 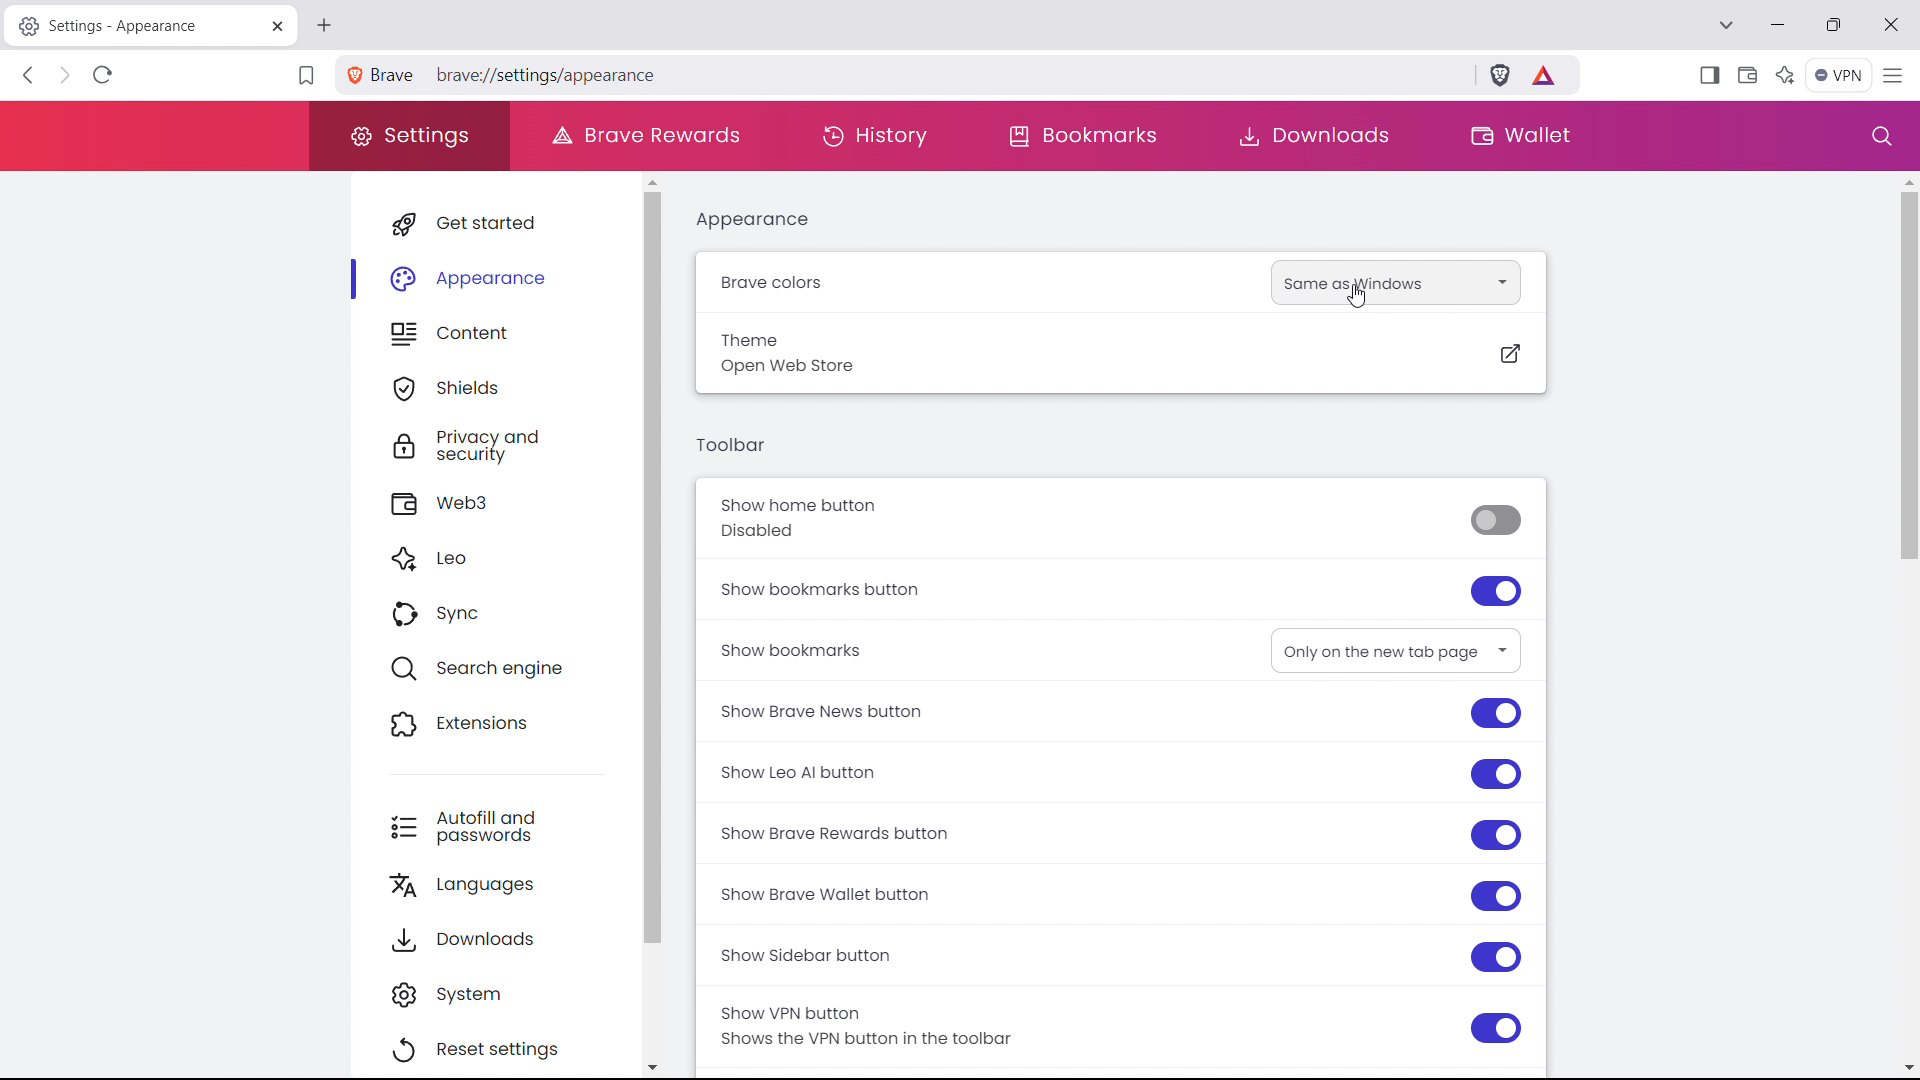 I want to click on click to go forward, hold to see history, so click(x=66, y=74).